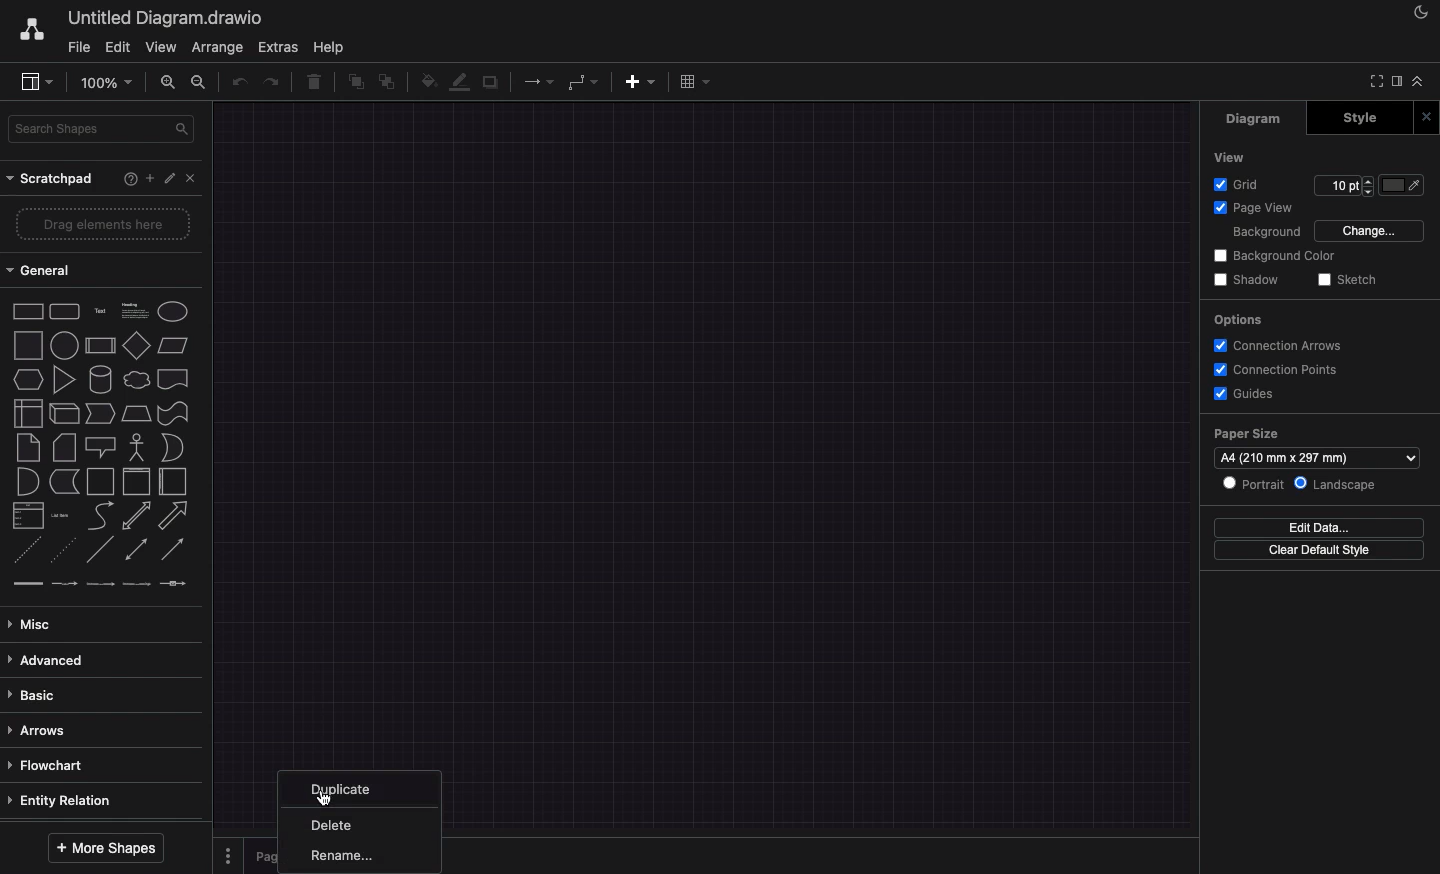 The height and width of the screenshot is (874, 1440). What do you see at coordinates (1280, 346) in the screenshot?
I see `connection arrows` at bounding box center [1280, 346].